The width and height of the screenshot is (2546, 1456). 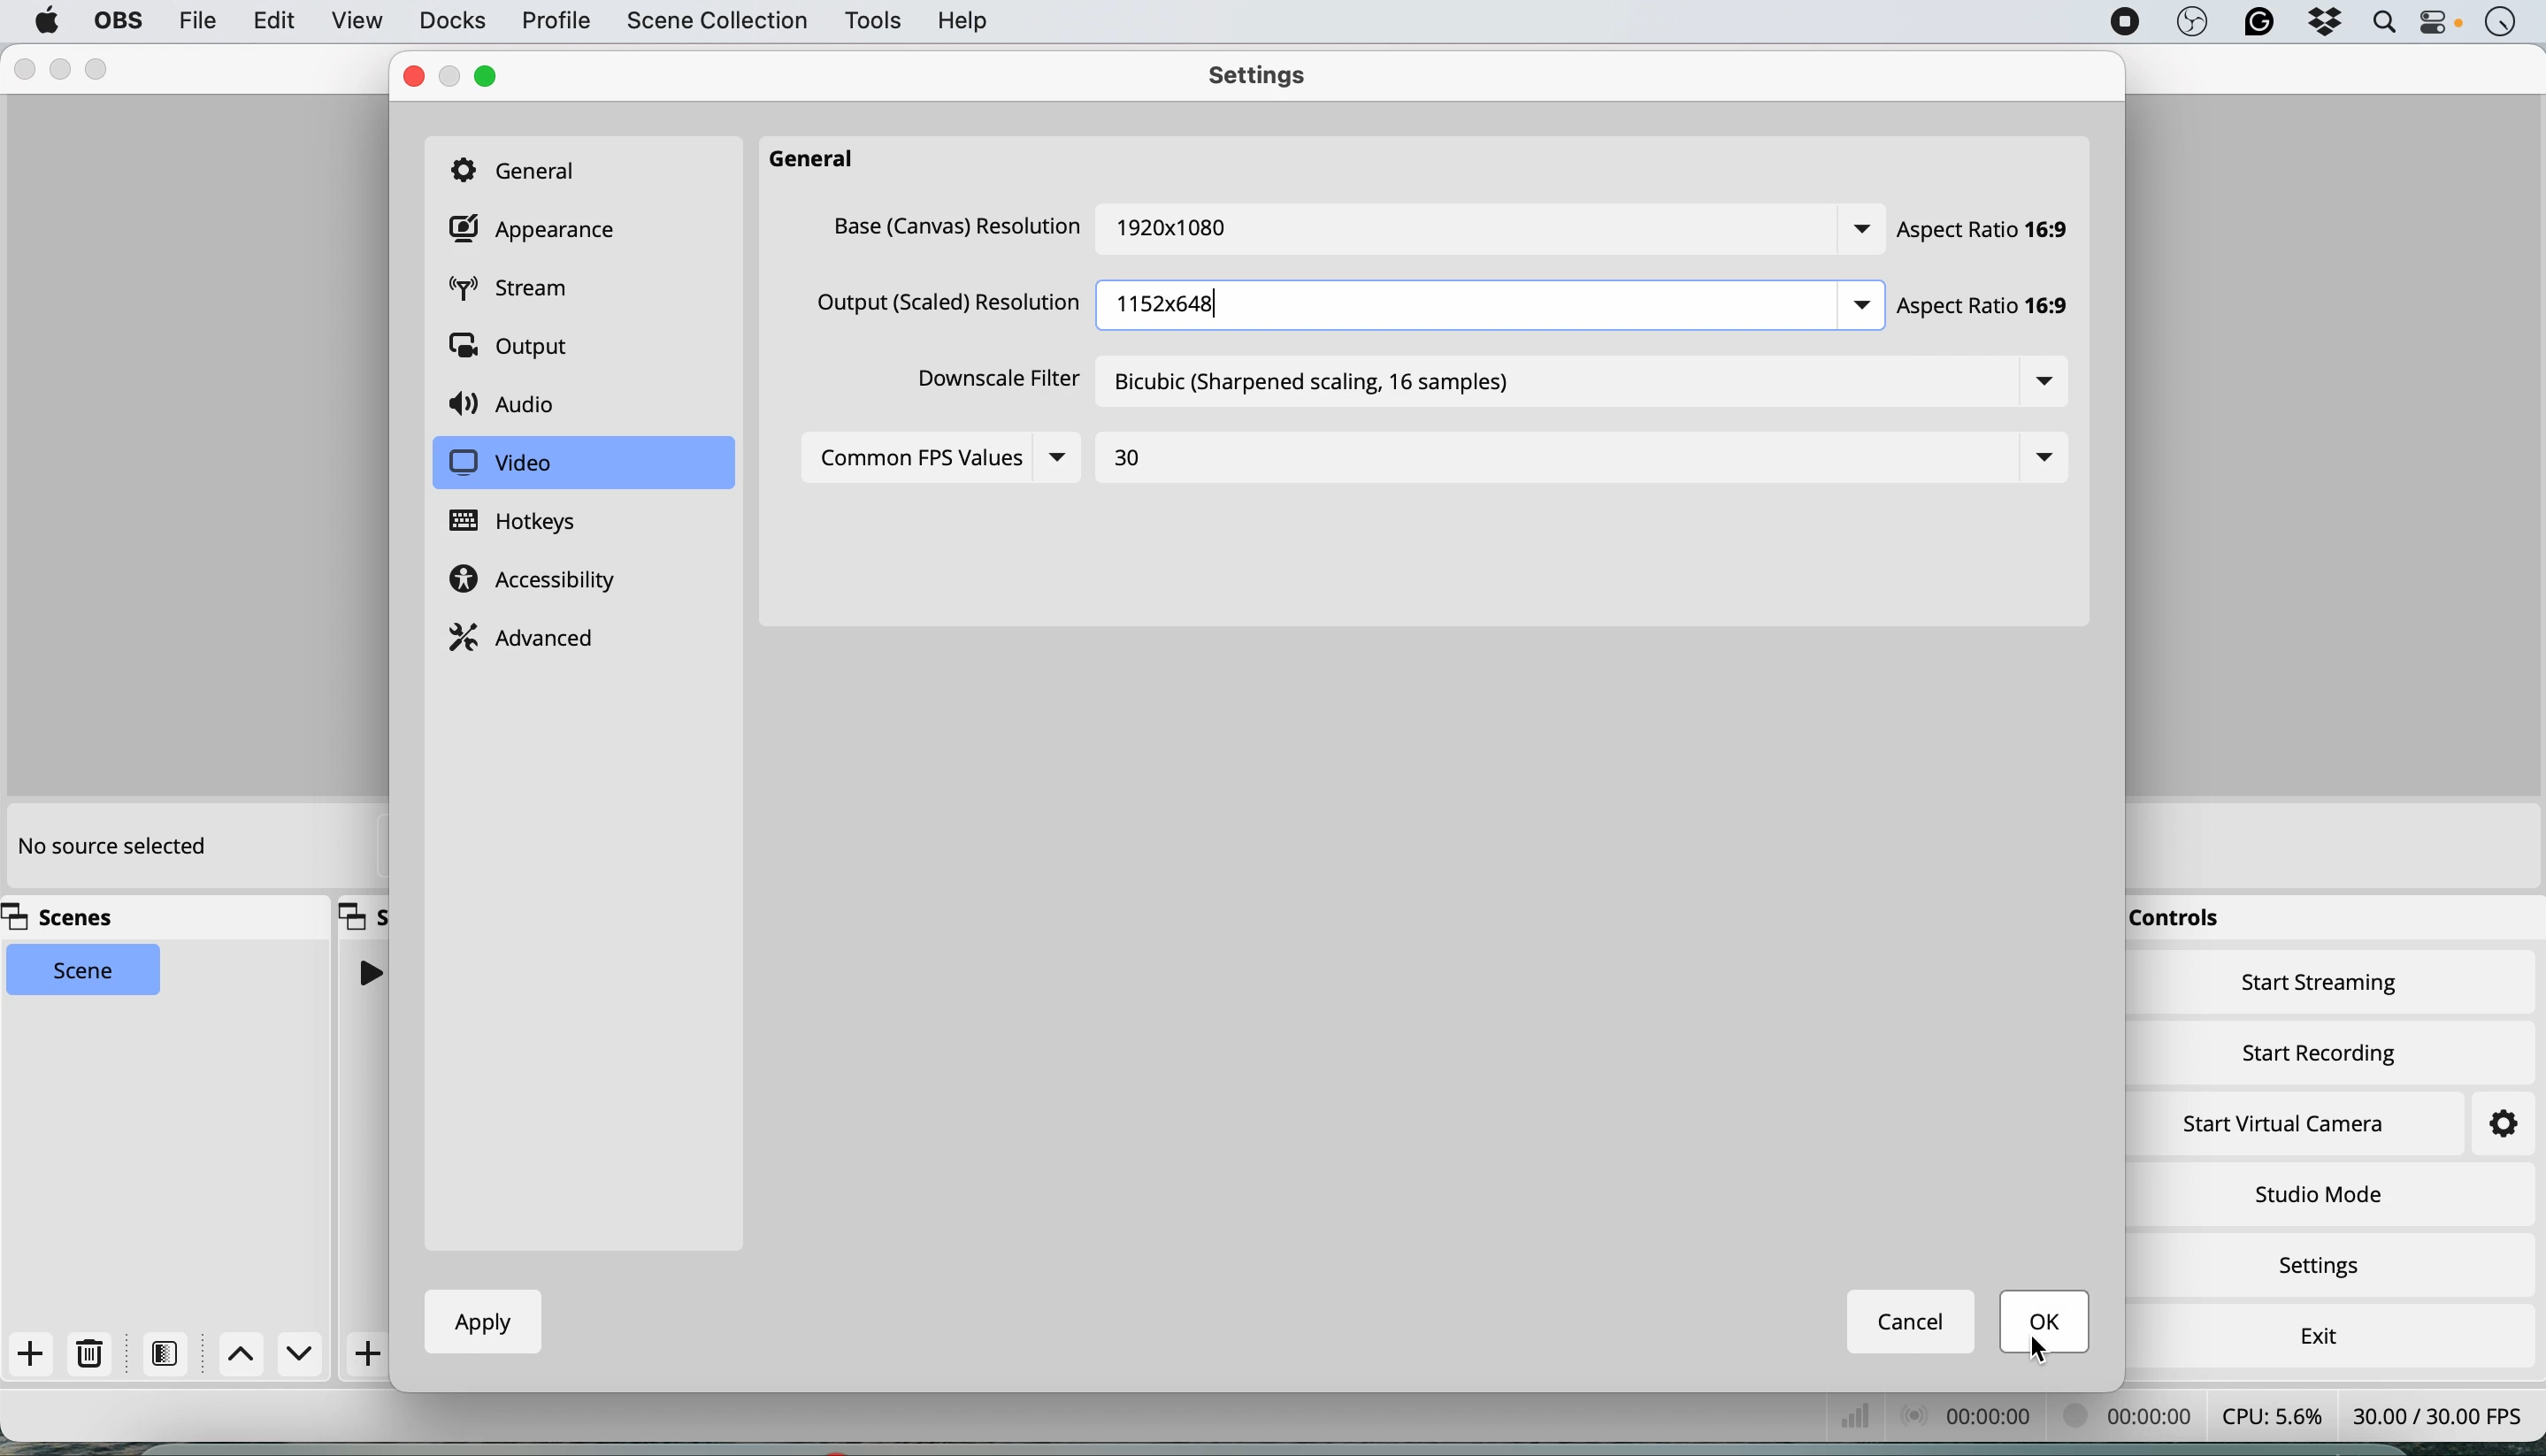 What do you see at coordinates (990, 379) in the screenshot?
I see `downscale filter` at bounding box center [990, 379].